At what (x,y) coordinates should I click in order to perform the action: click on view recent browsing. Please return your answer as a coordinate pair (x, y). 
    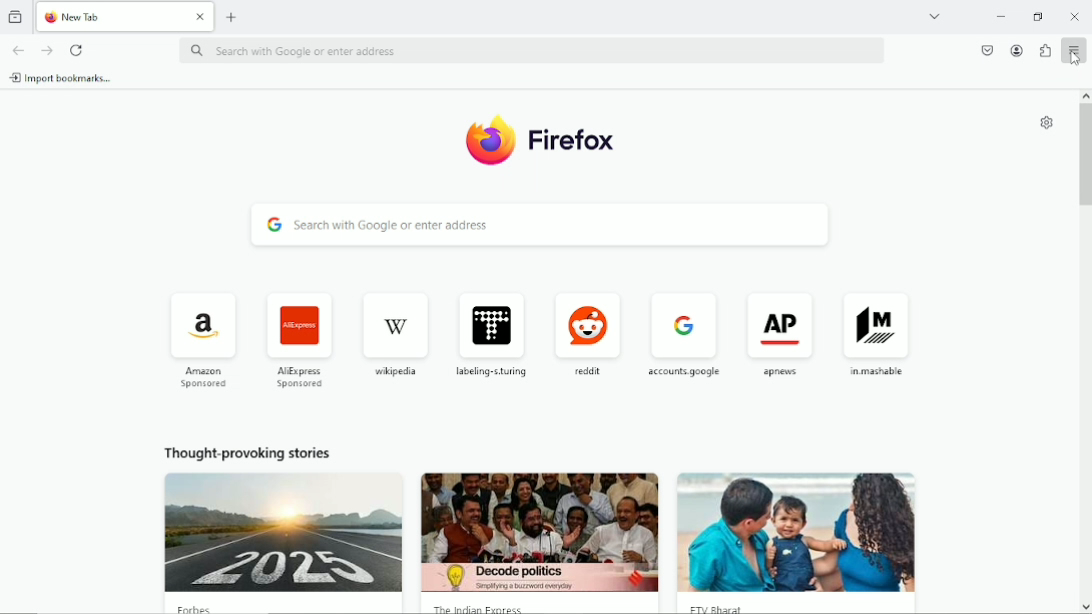
    Looking at the image, I should click on (17, 15).